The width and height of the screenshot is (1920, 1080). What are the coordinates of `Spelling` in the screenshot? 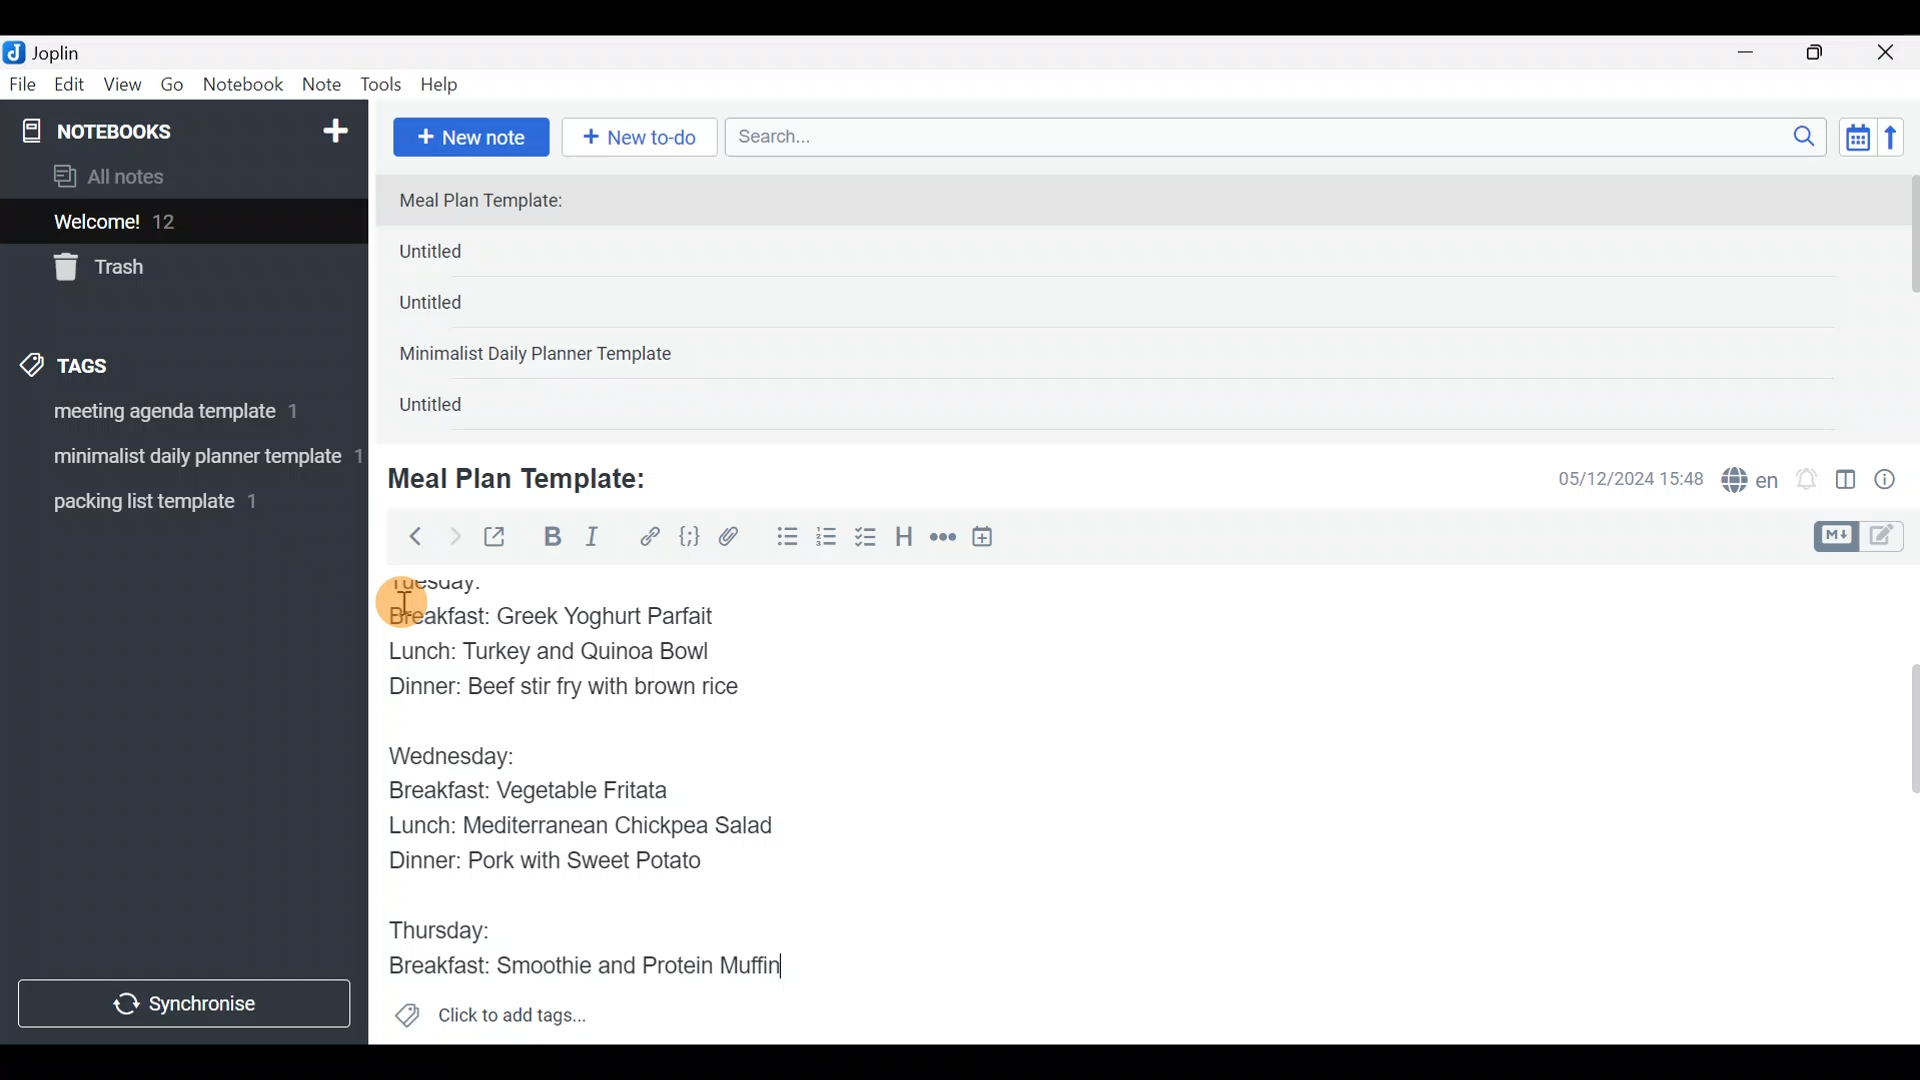 It's located at (1751, 482).